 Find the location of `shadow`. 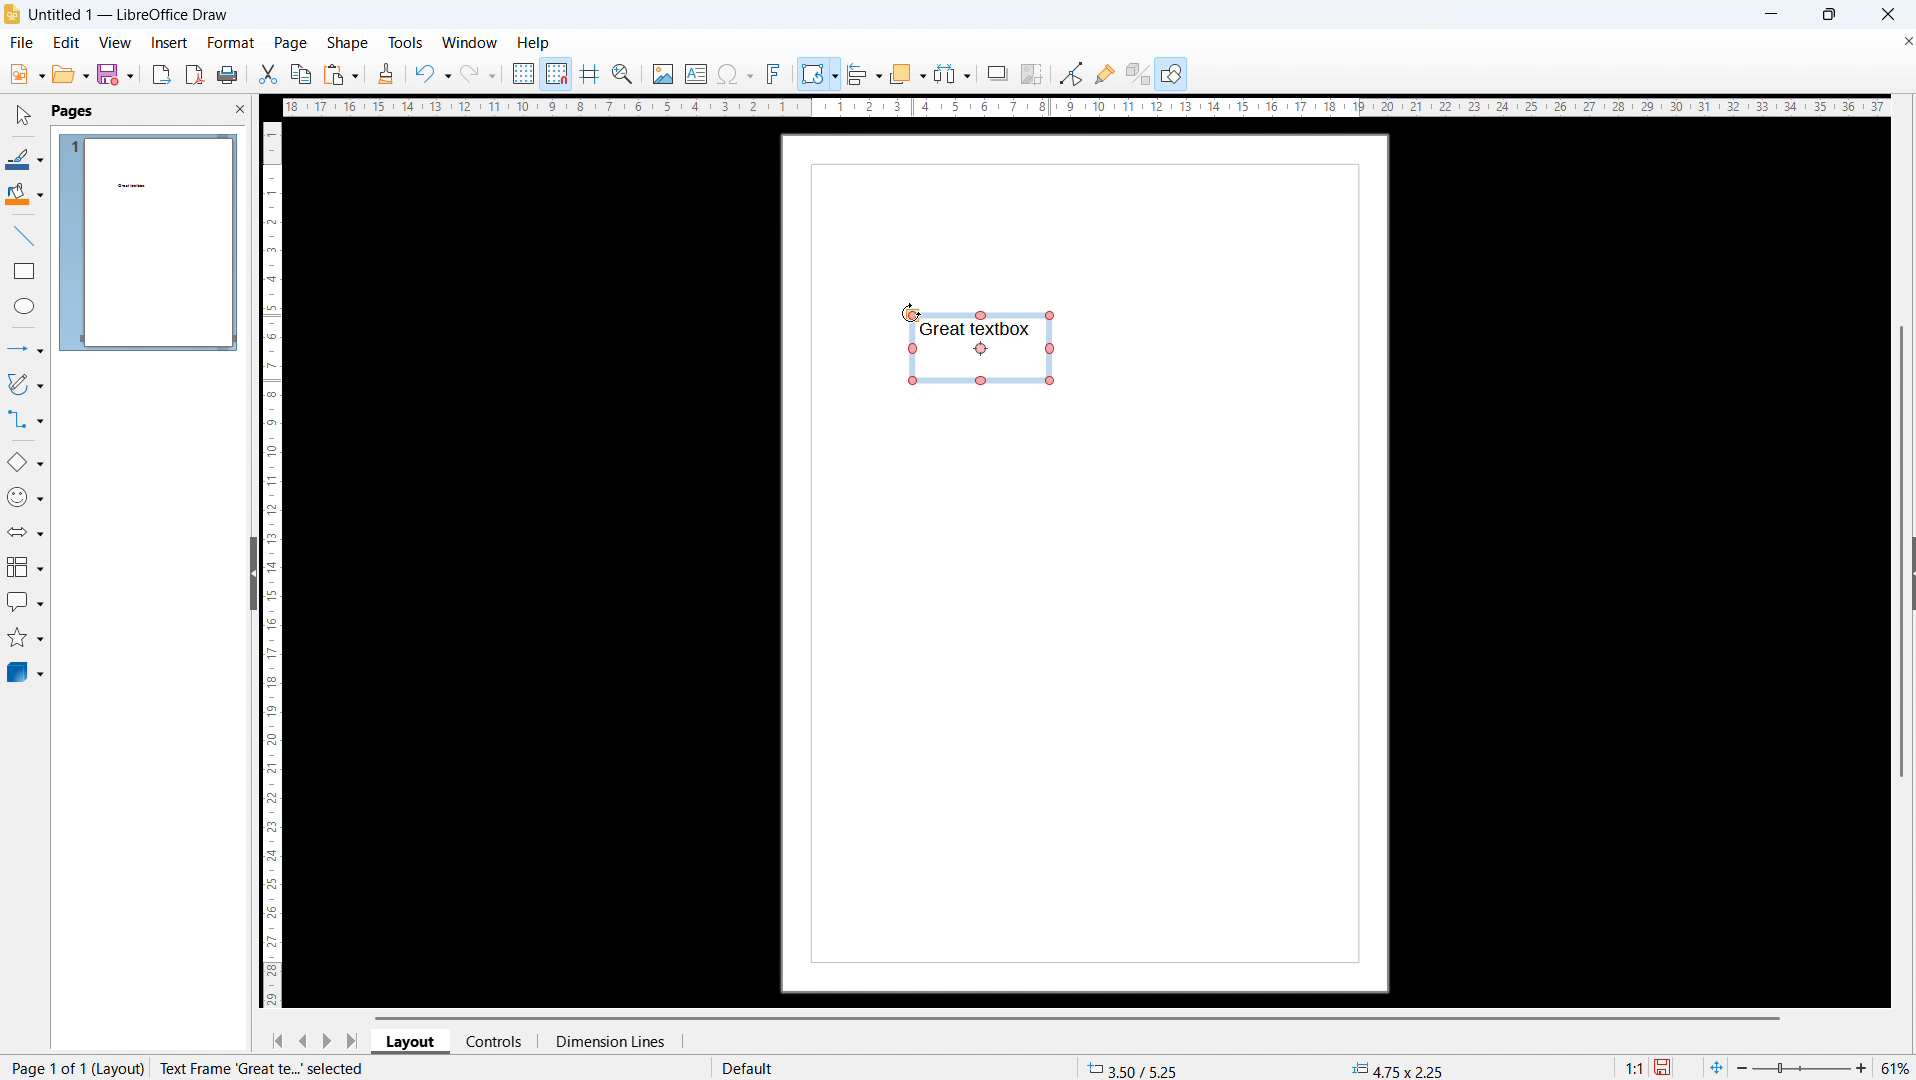

shadow is located at coordinates (997, 73).